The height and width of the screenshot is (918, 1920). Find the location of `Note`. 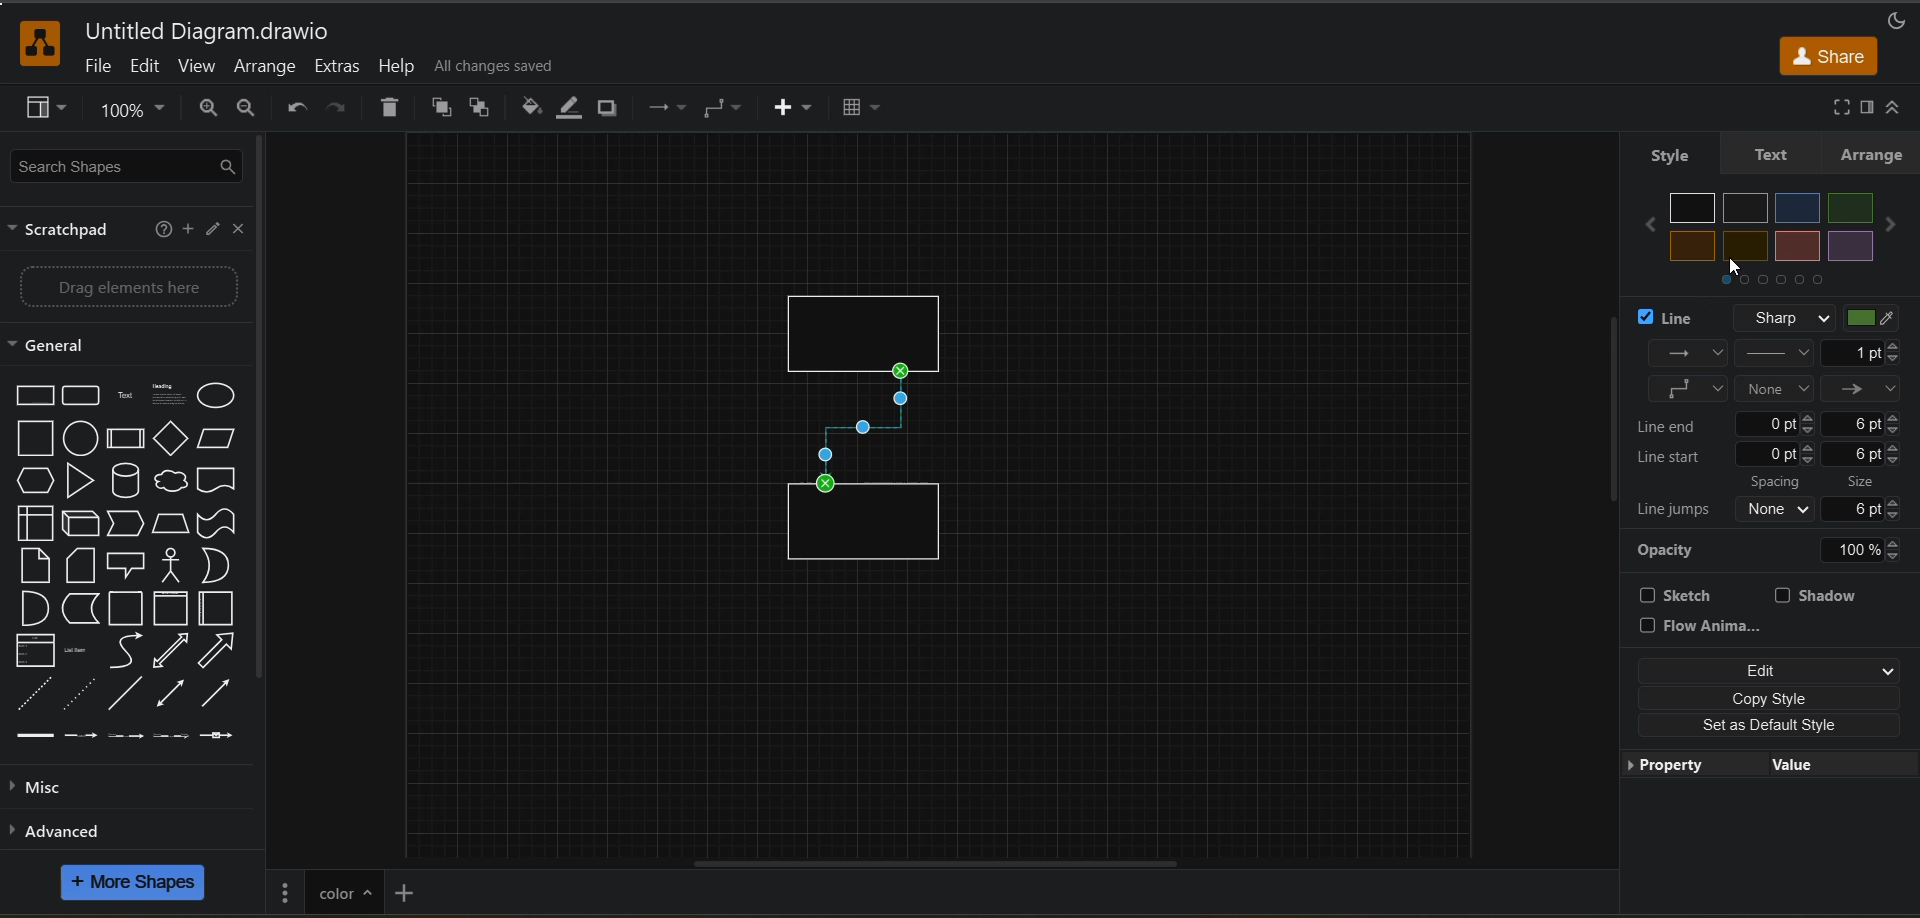

Note is located at coordinates (82, 564).